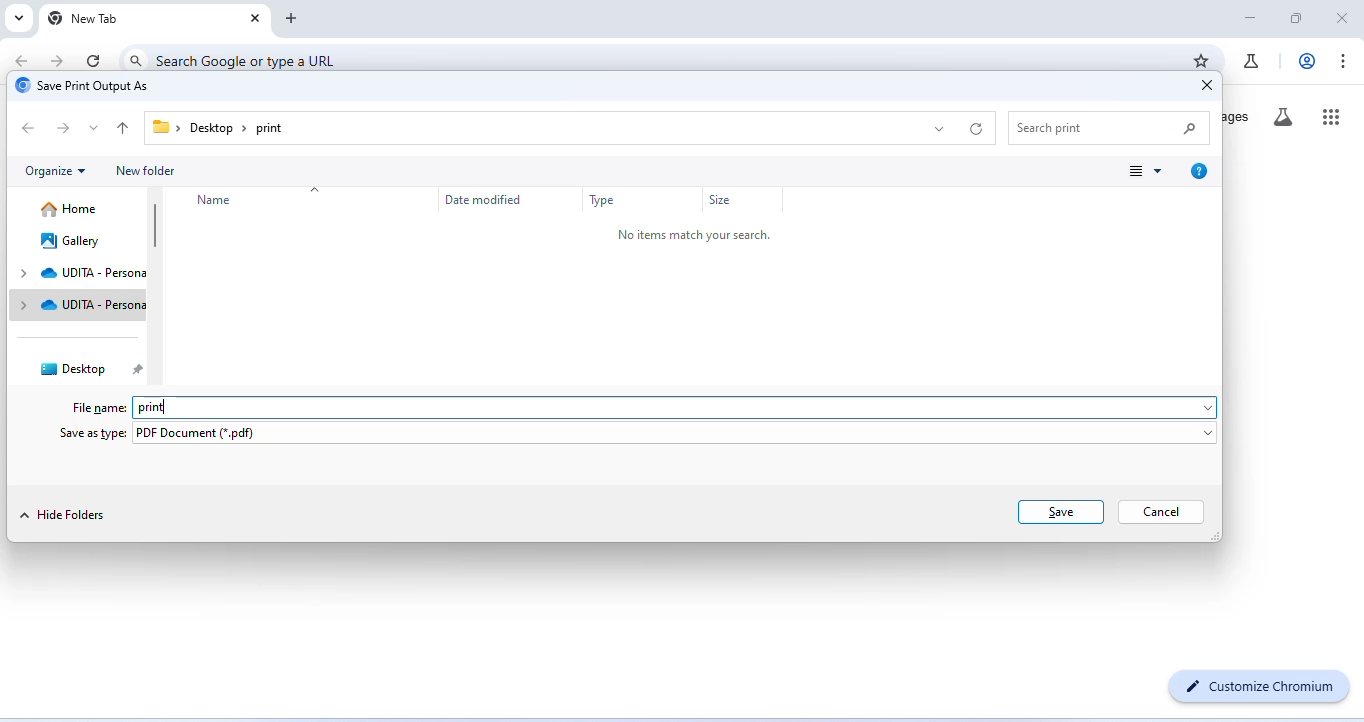  Describe the element at coordinates (125, 128) in the screenshot. I see `upto to previous folder` at that location.